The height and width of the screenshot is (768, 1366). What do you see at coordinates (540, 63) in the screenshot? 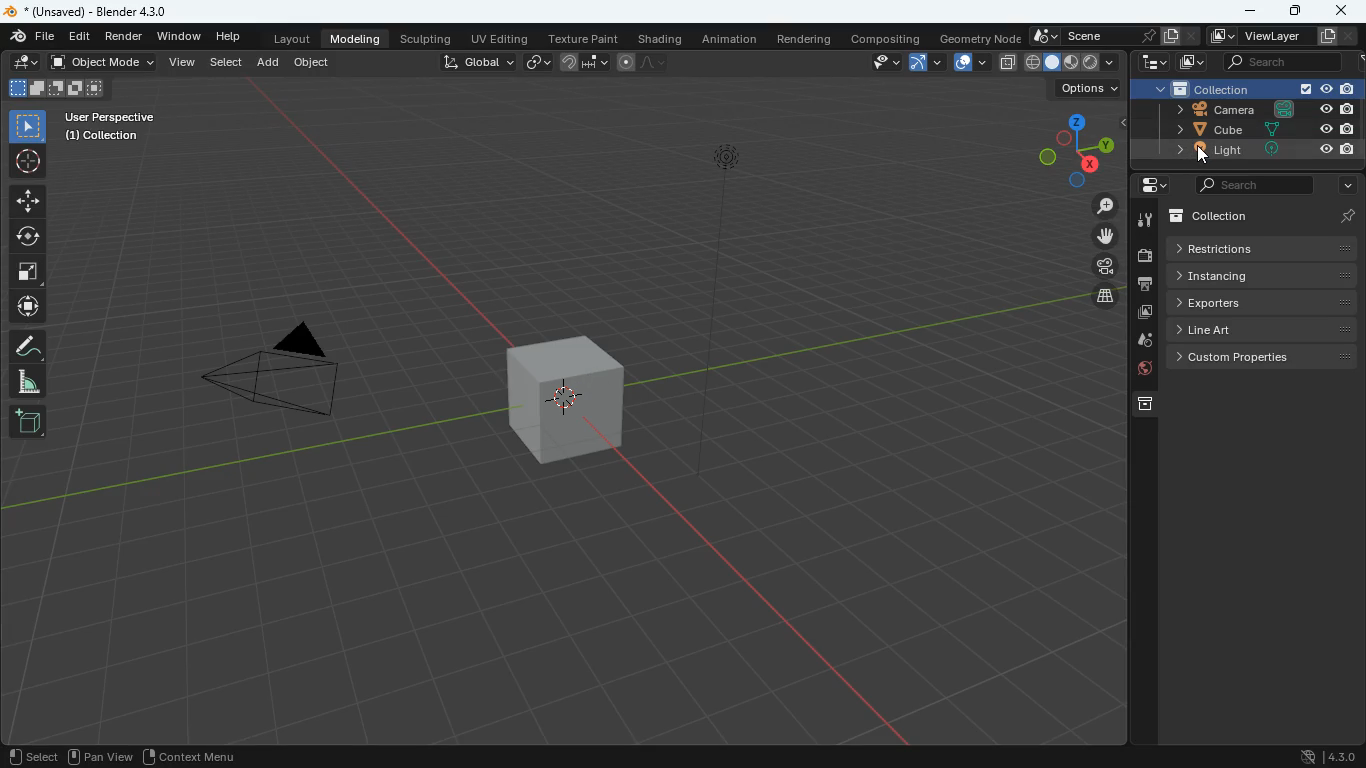
I see `link` at bounding box center [540, 63].